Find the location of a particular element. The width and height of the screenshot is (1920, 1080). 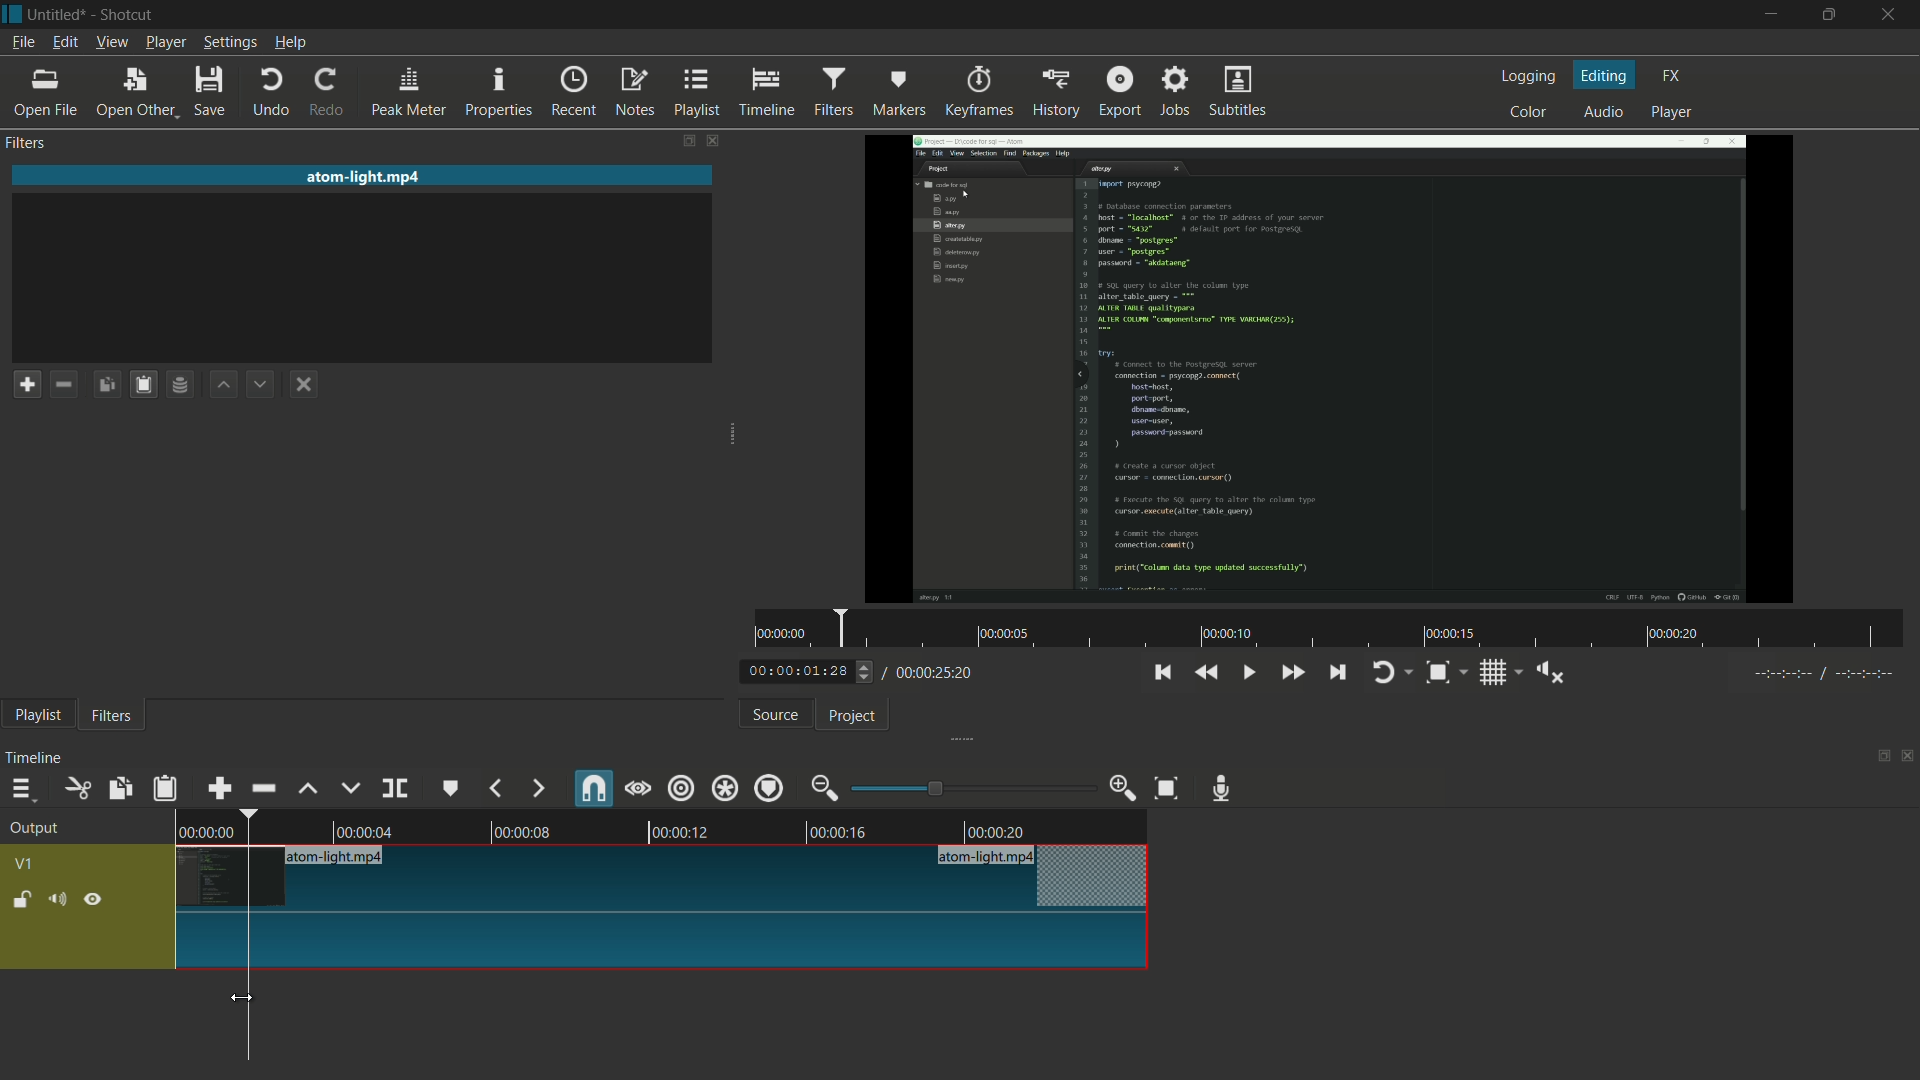

cursor is located at coordinates (247, 997).